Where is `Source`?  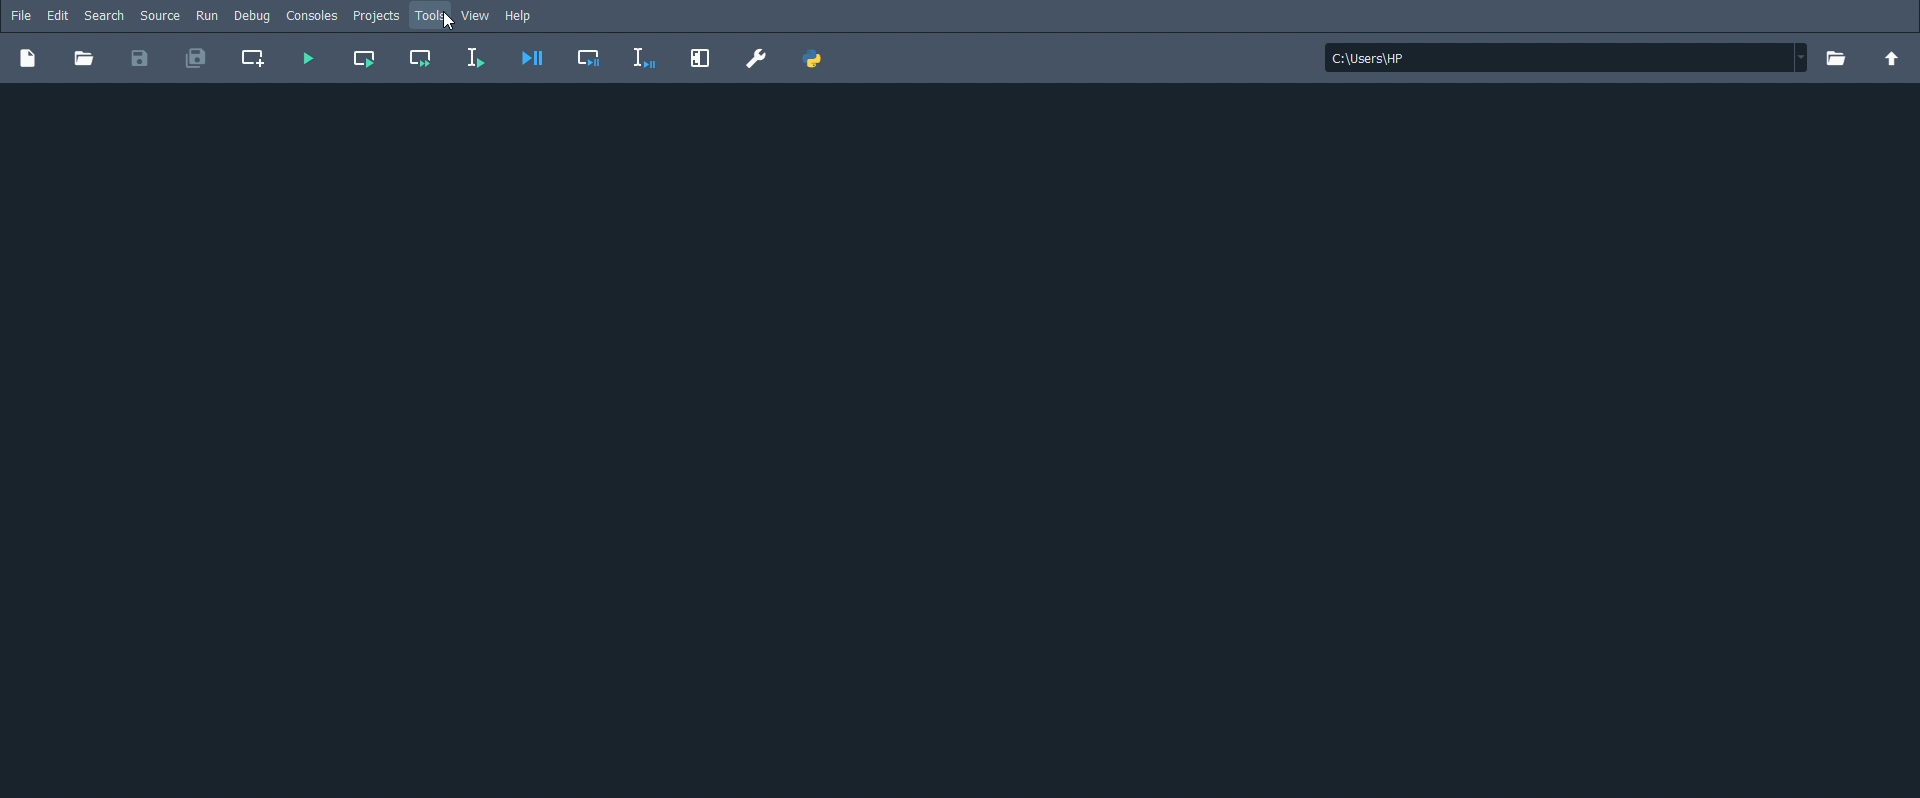 Source is located at coordinates (160, 16).